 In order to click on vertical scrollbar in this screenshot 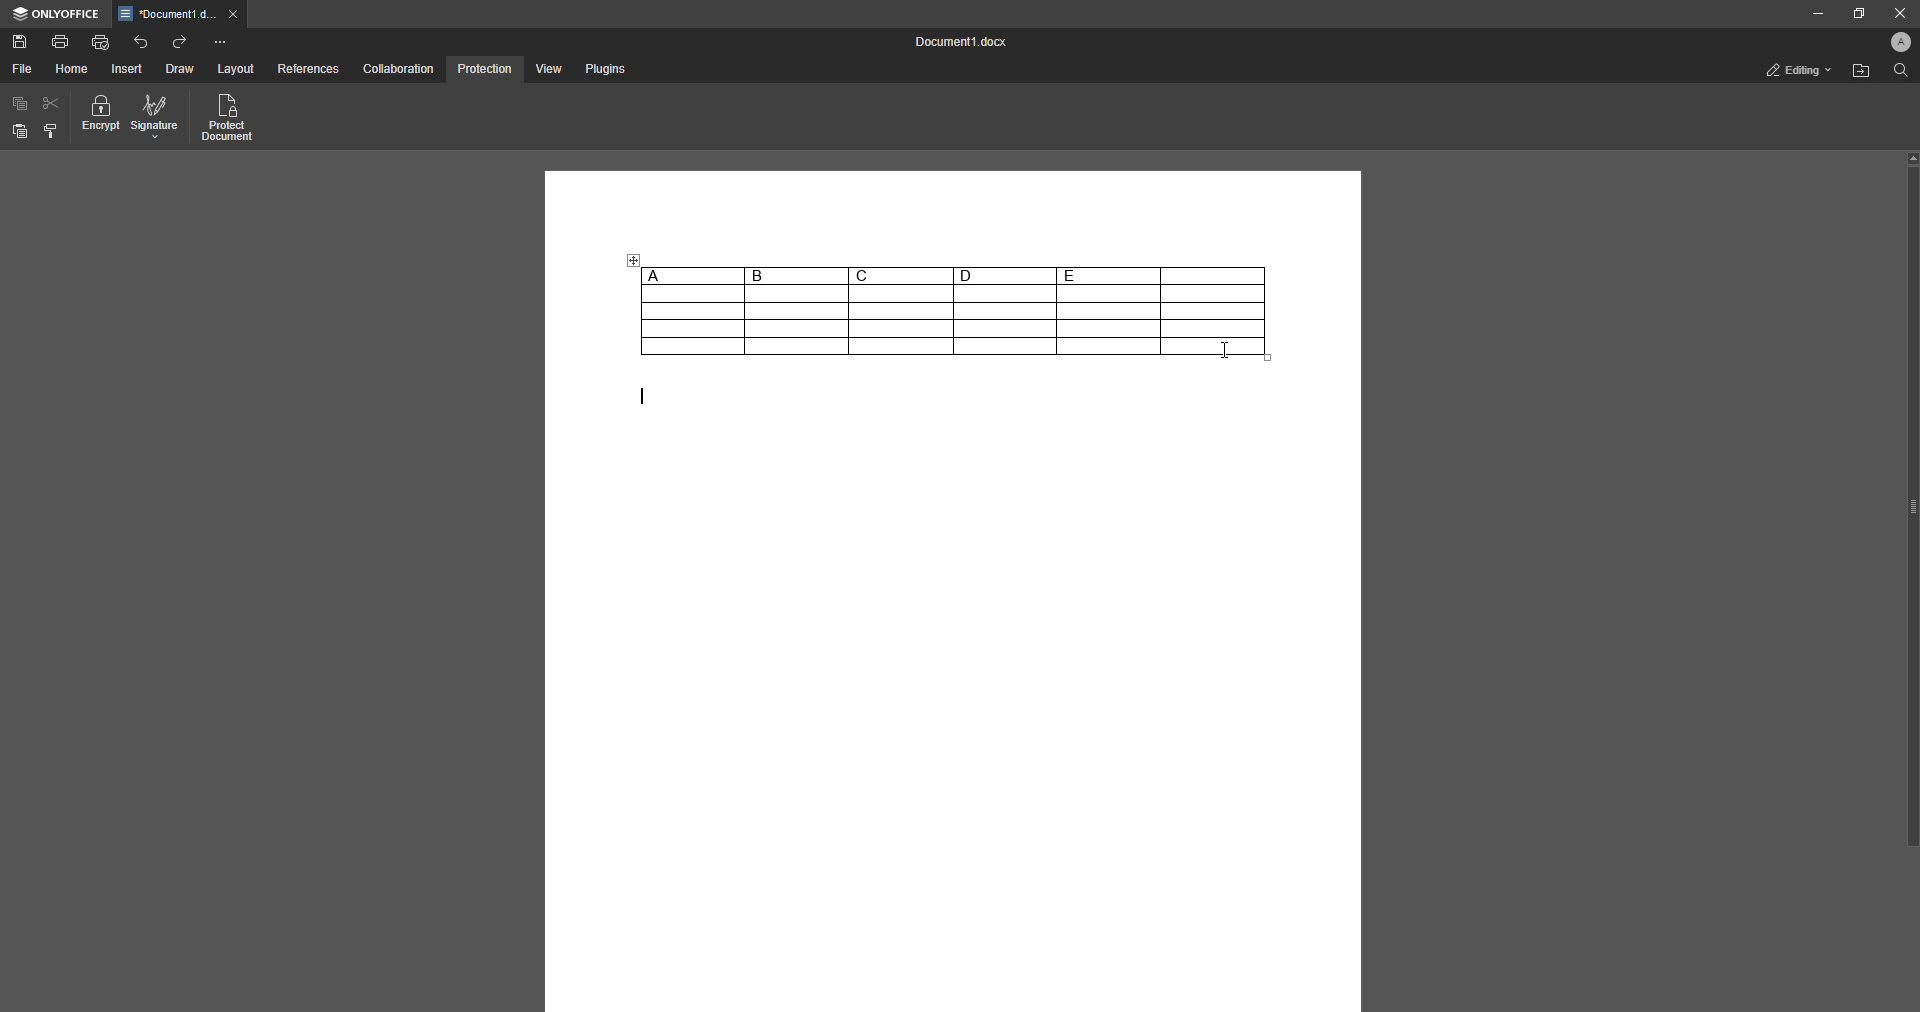, I will do `click(1911, 499)`.